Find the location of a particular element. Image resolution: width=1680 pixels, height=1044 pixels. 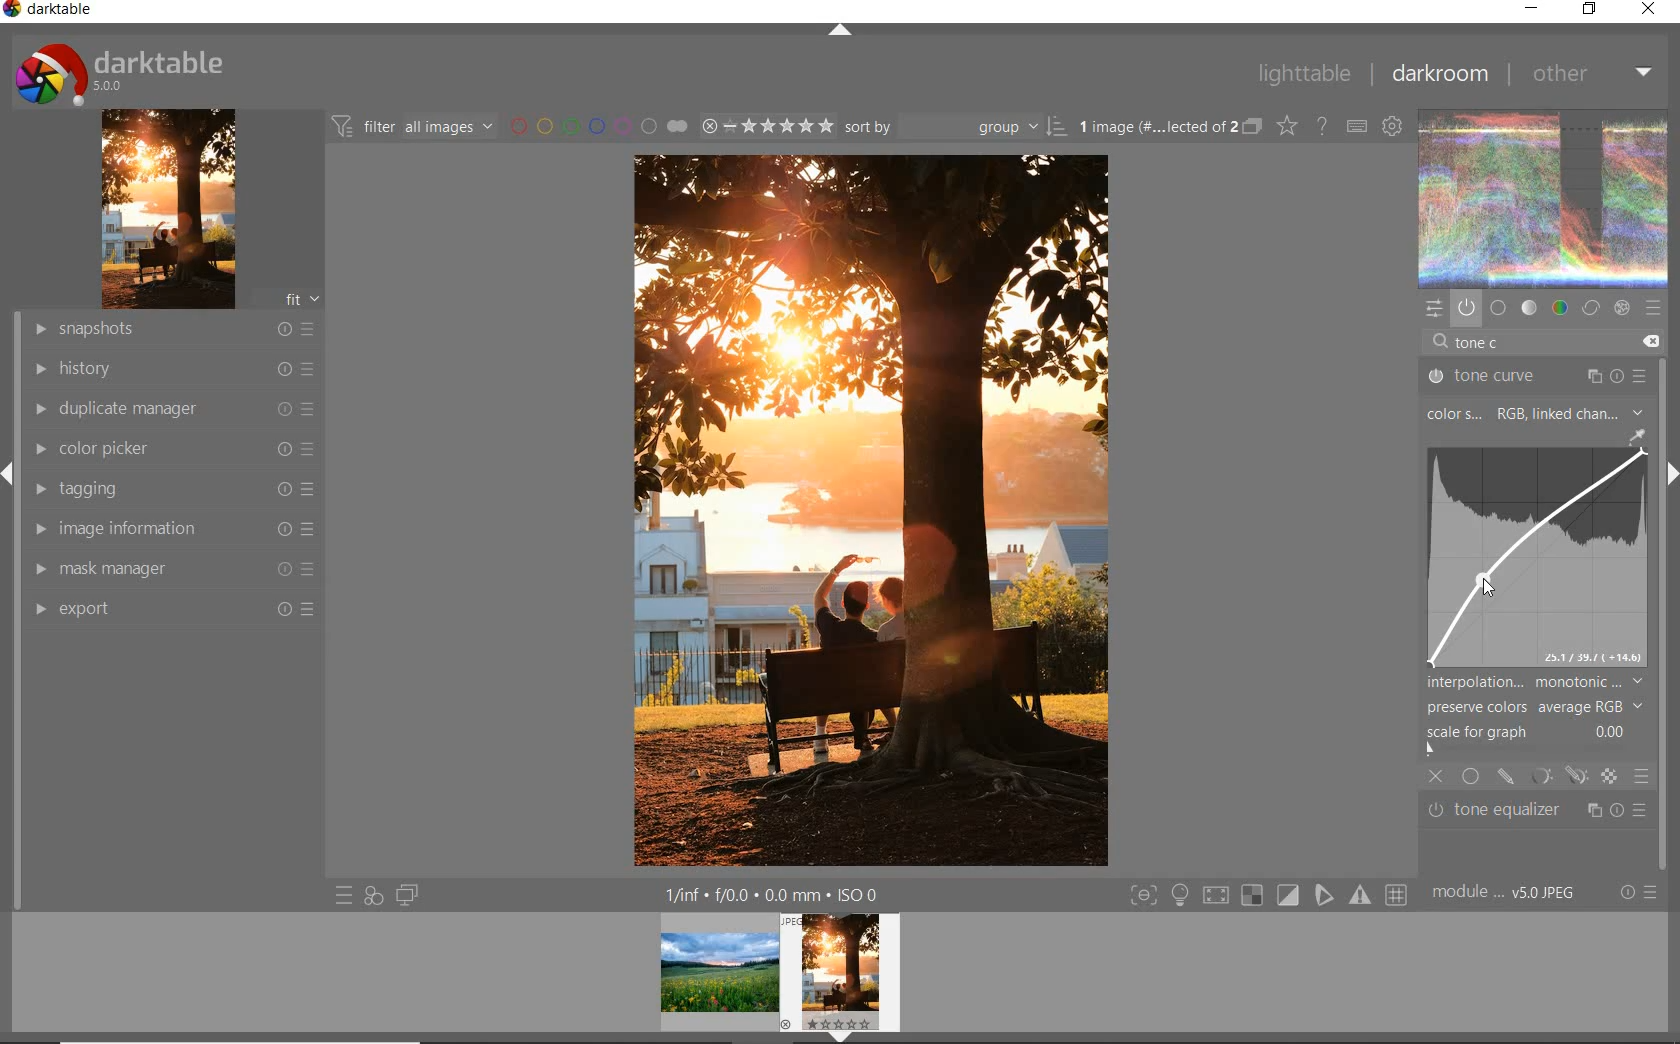

lighttable is located at coordinates (1301, 75).